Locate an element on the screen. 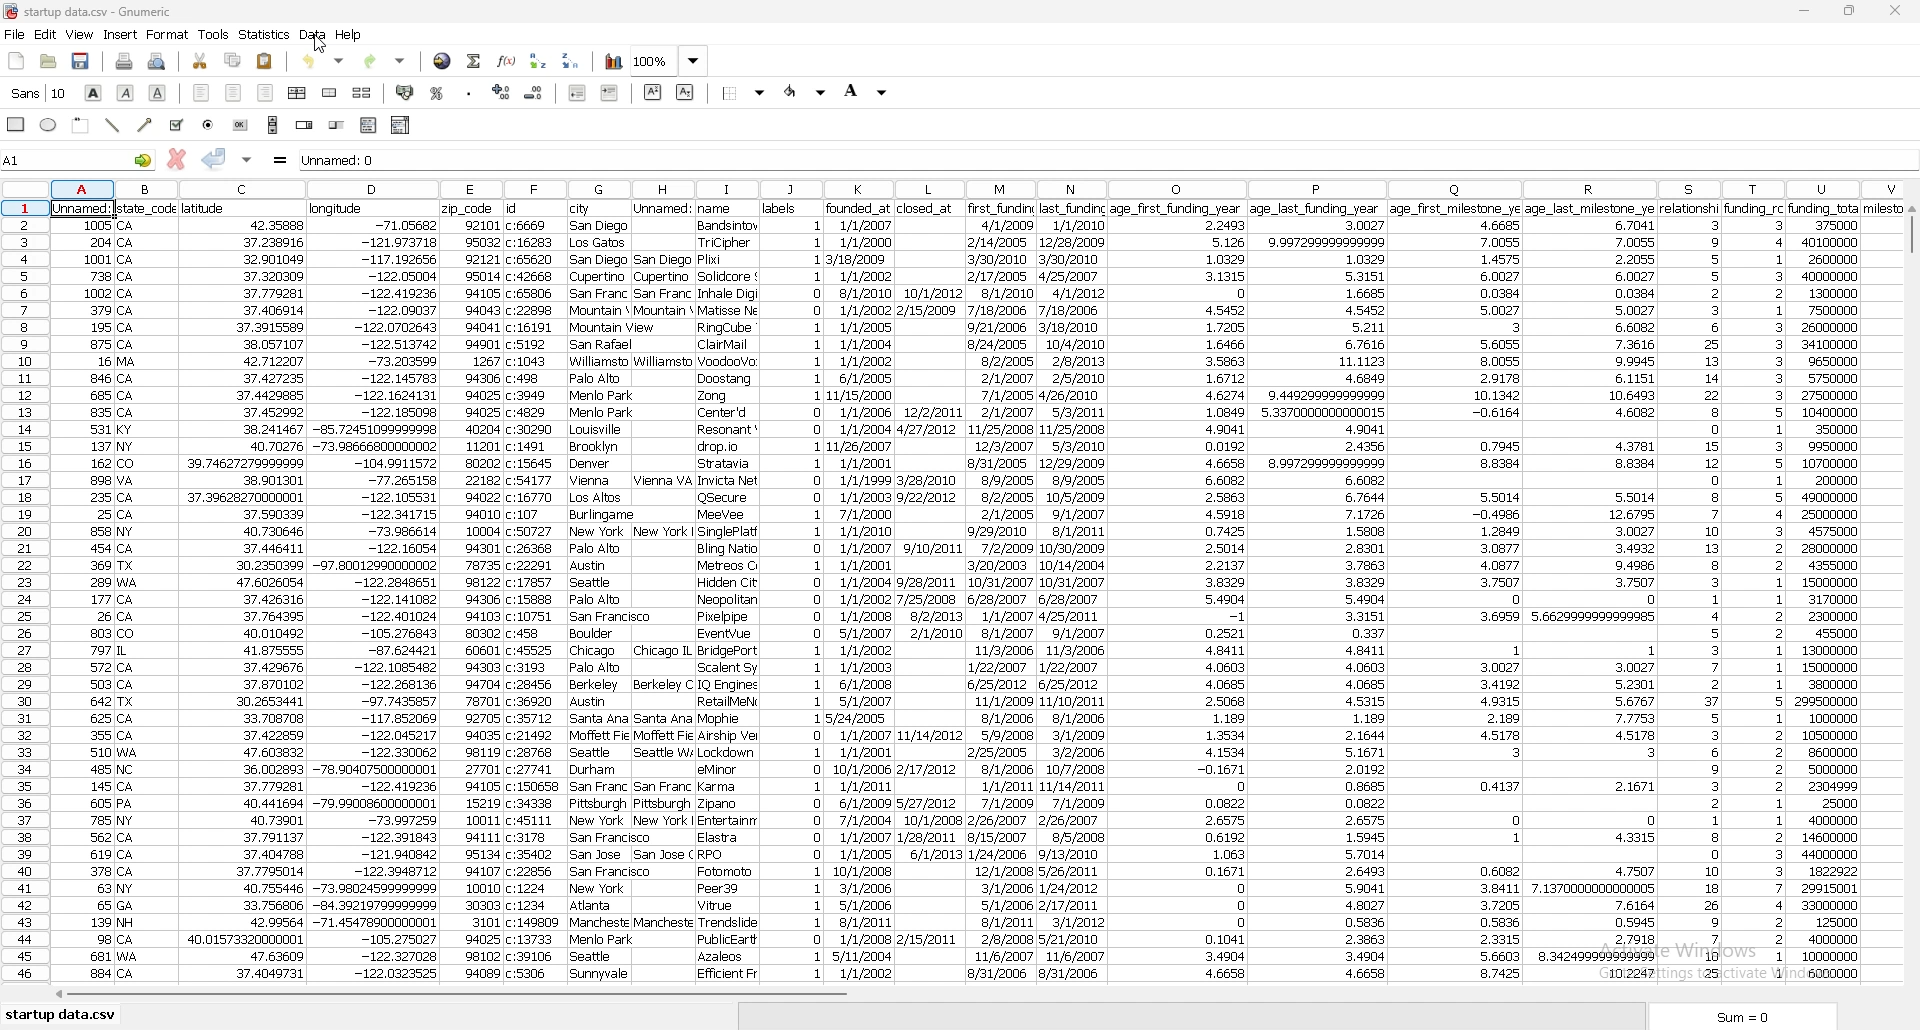 This screenshot has width=1920, height=1030. summation is located at coordinates (474, 61).